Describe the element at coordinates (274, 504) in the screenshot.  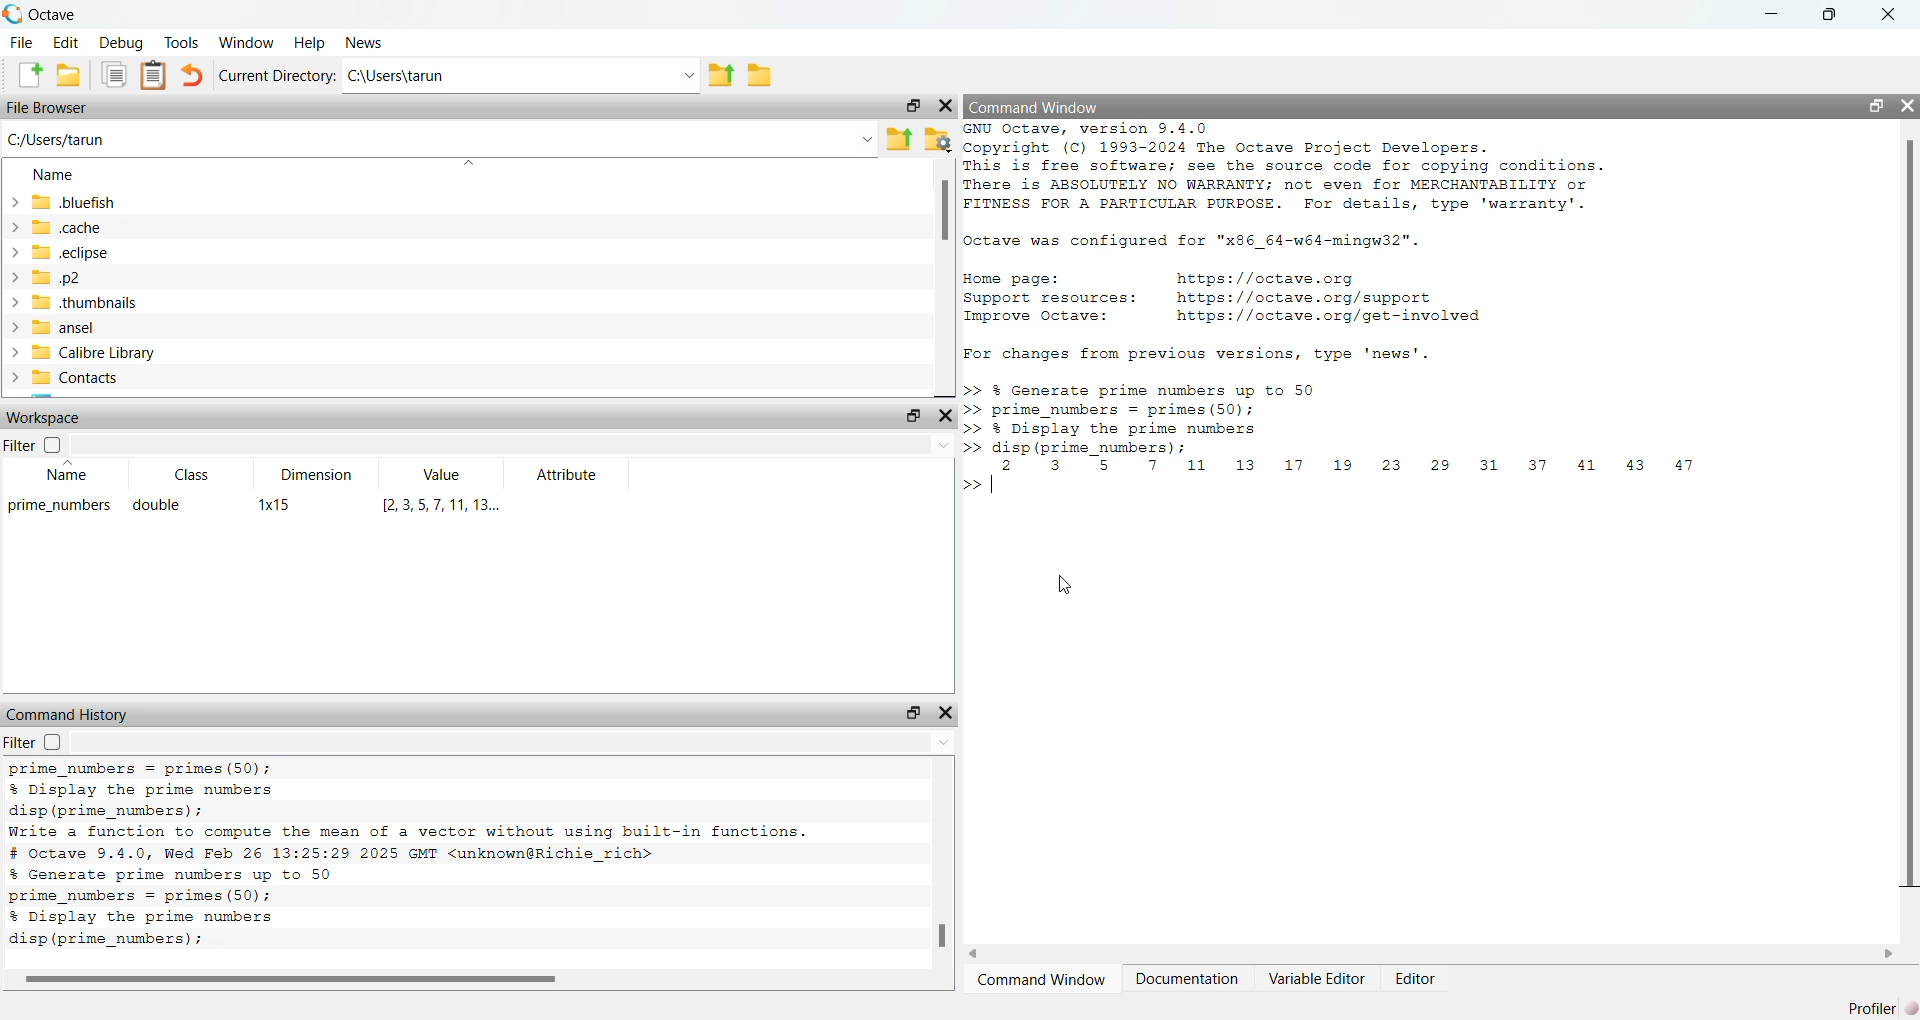
I see `1x15` at that location.